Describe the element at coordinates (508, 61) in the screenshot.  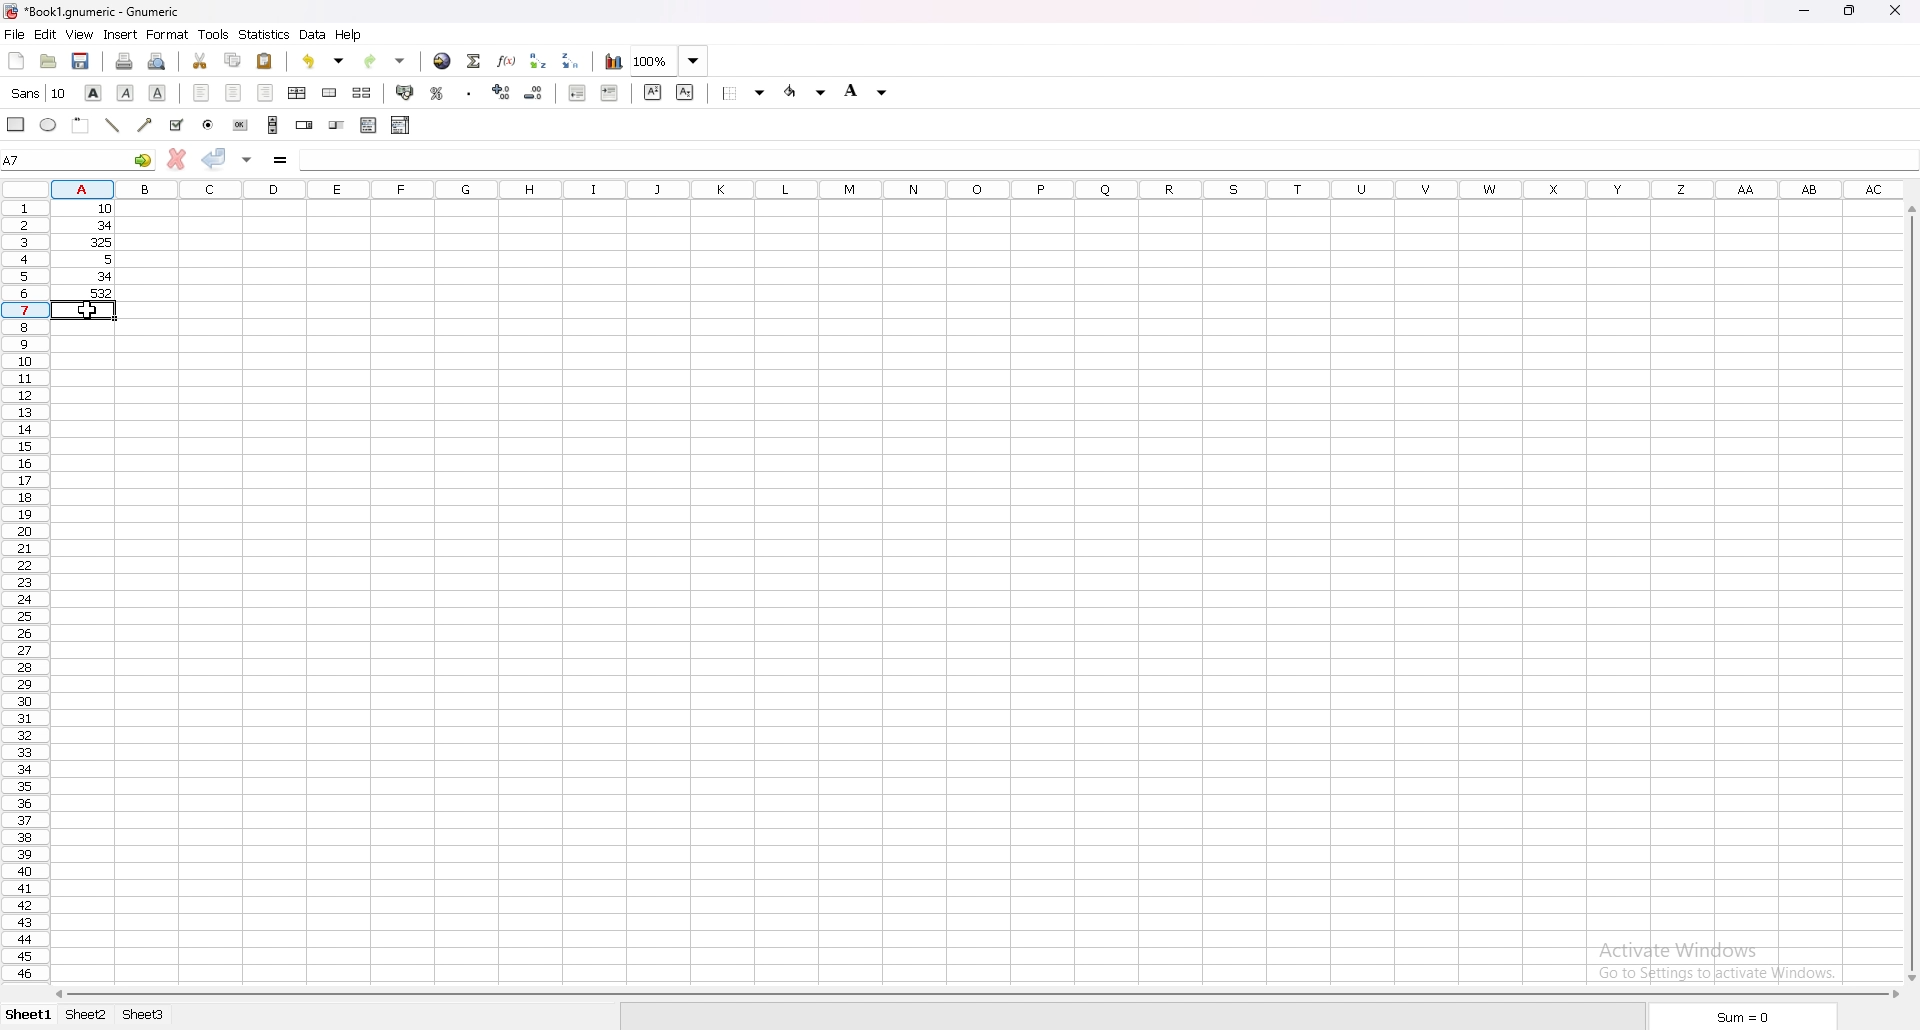
I see `function` at that location.